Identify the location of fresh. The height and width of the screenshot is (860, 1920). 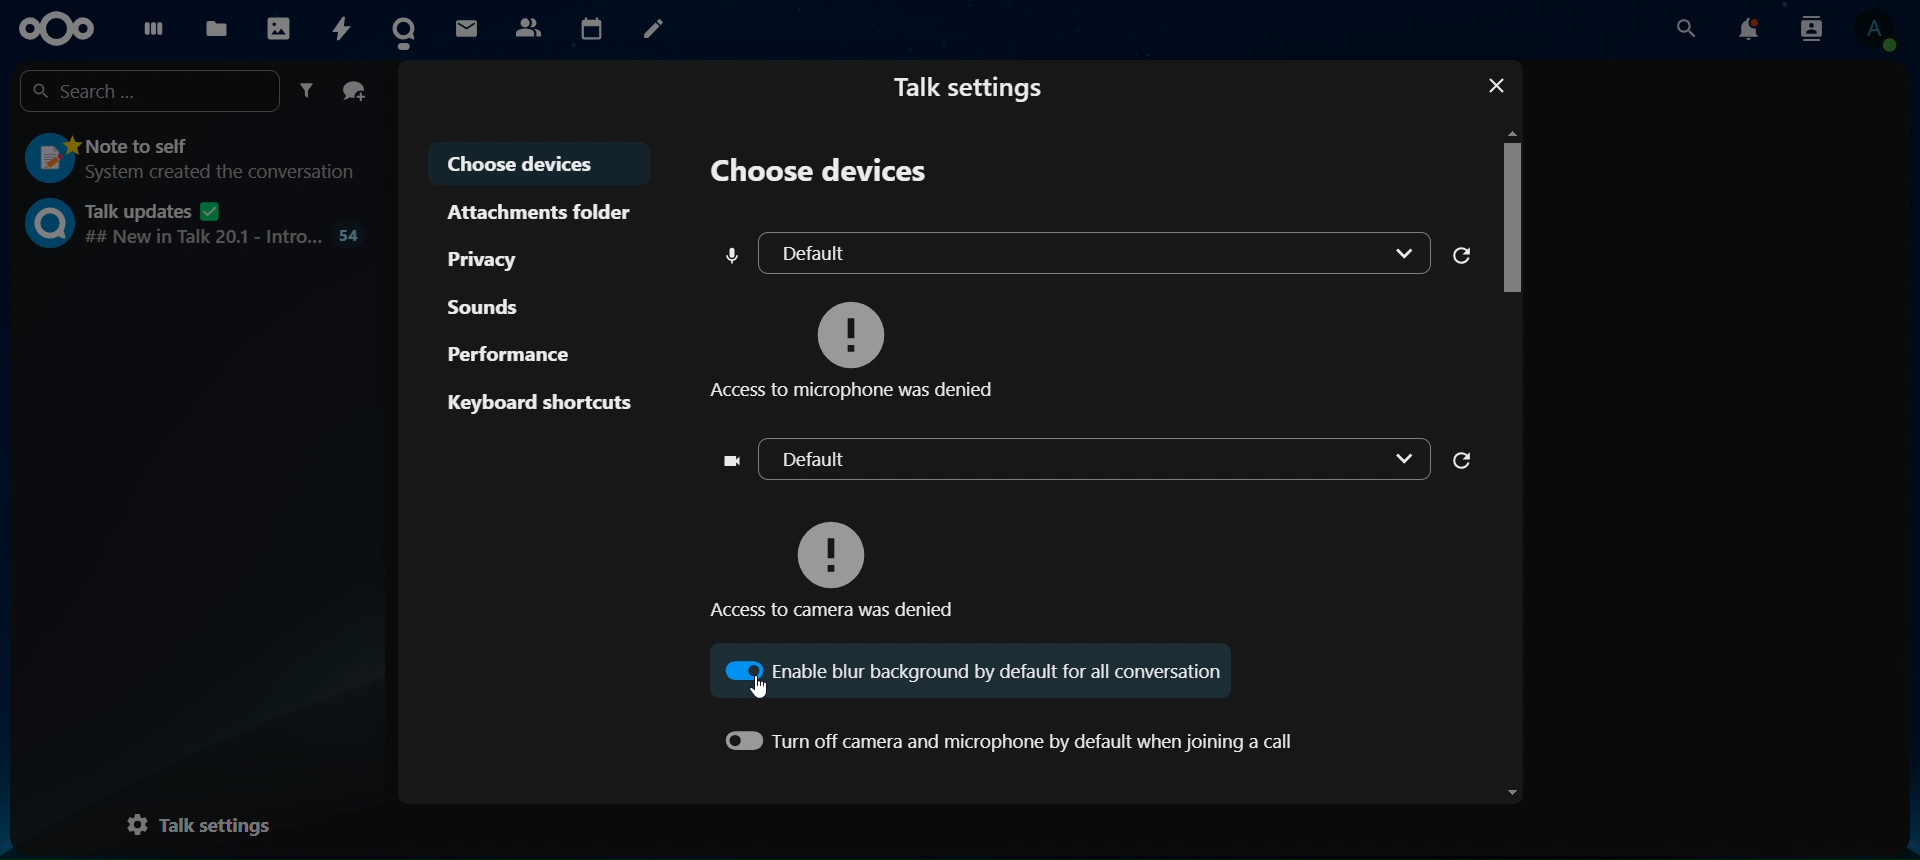
(1462, 461).